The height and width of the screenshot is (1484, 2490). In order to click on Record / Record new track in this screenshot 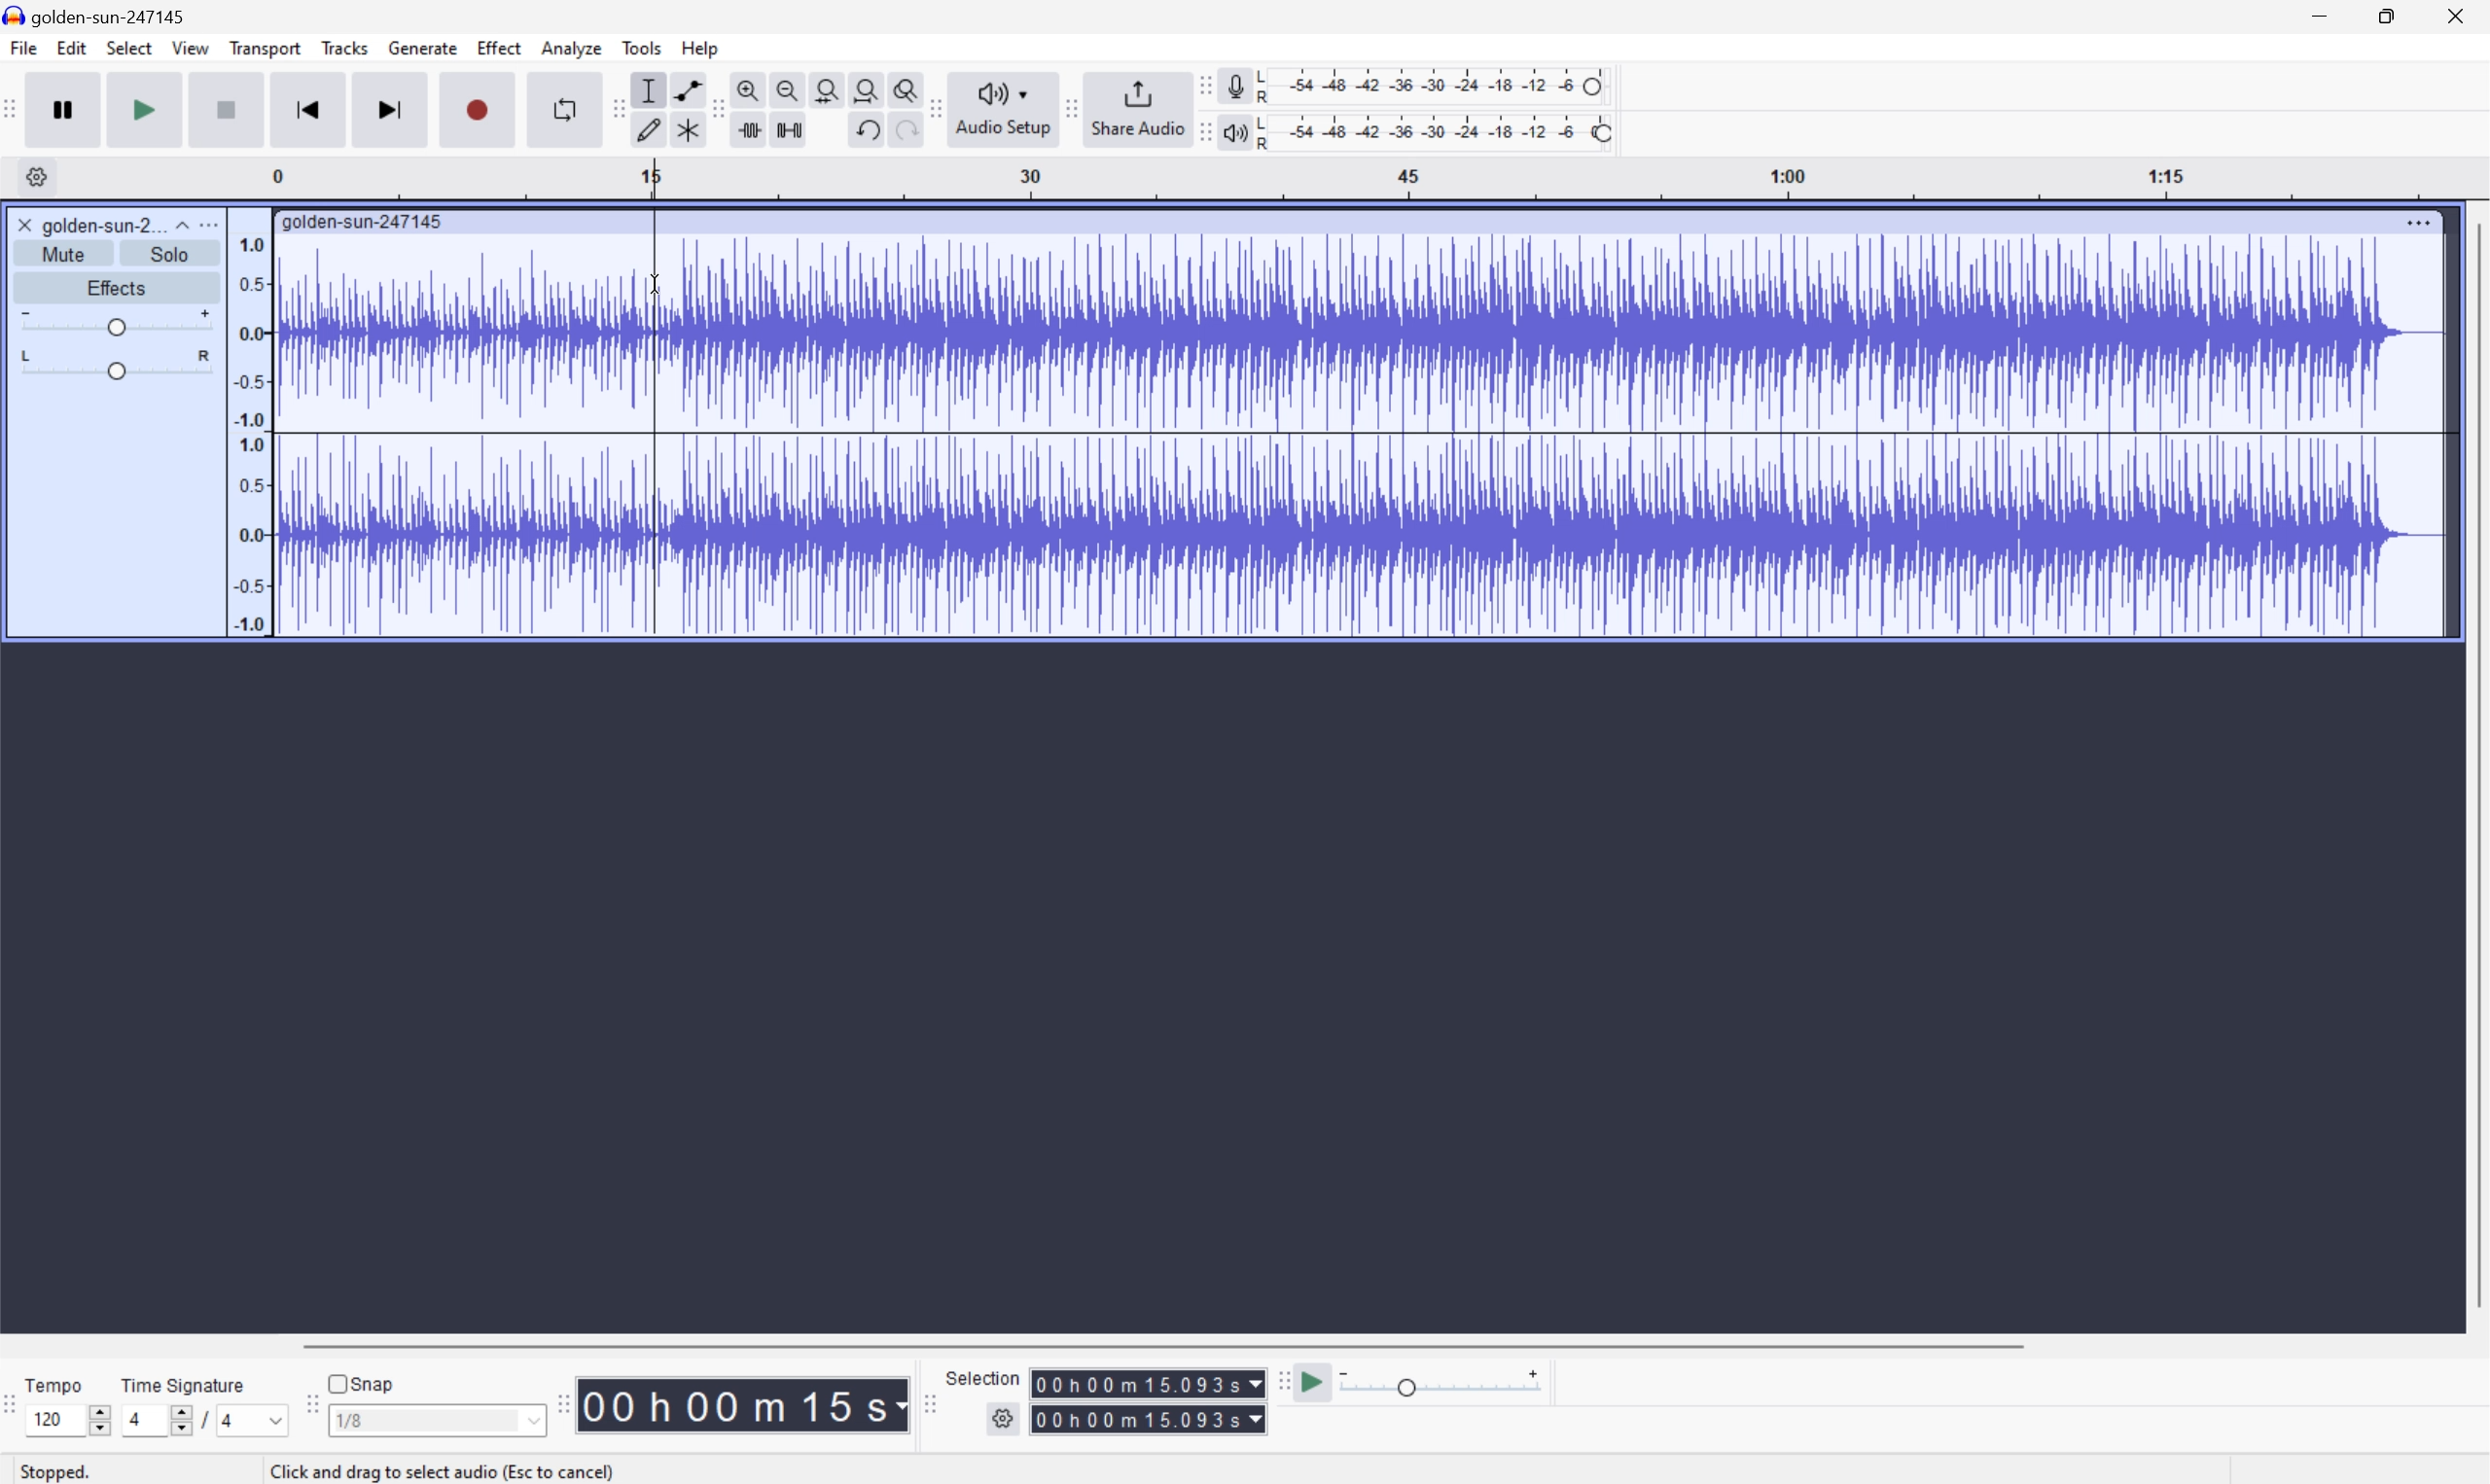, I will do `click(480, 110)`.